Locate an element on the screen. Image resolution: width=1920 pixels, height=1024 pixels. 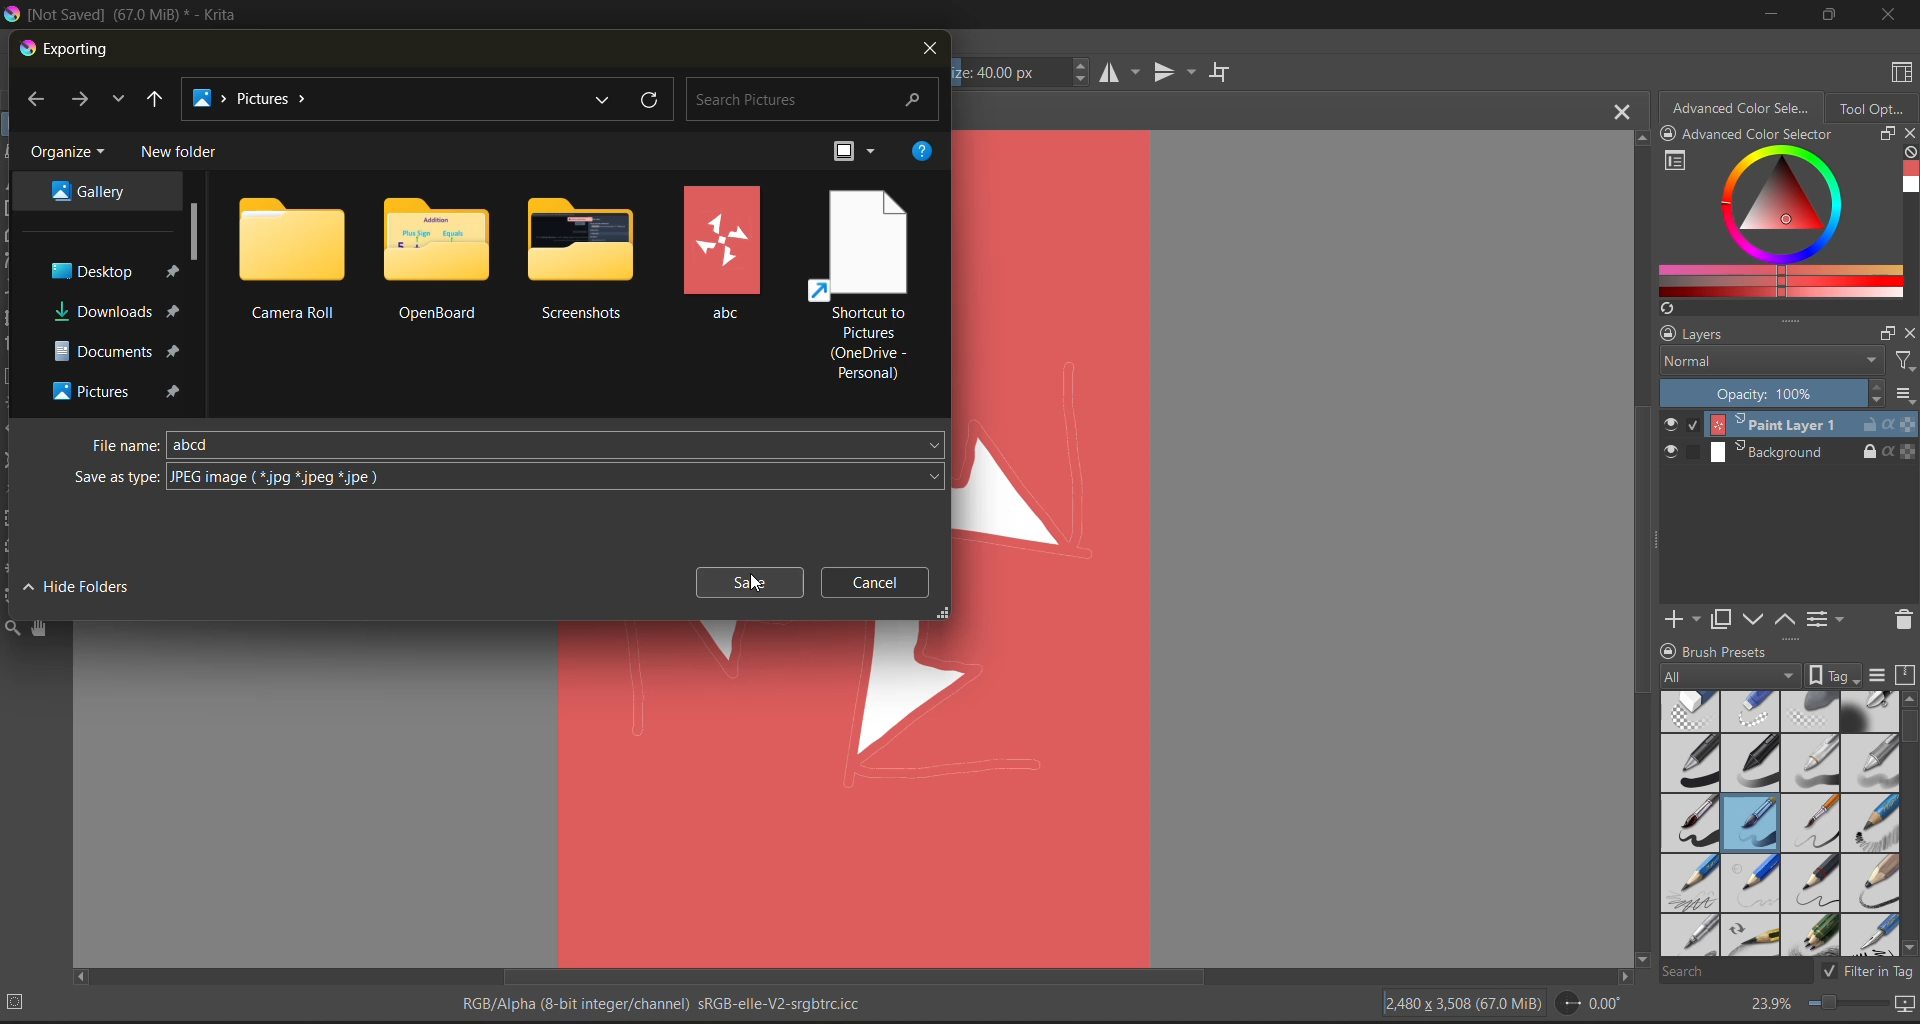
horizontal scroll bar is located at coordinates (1908, 729).